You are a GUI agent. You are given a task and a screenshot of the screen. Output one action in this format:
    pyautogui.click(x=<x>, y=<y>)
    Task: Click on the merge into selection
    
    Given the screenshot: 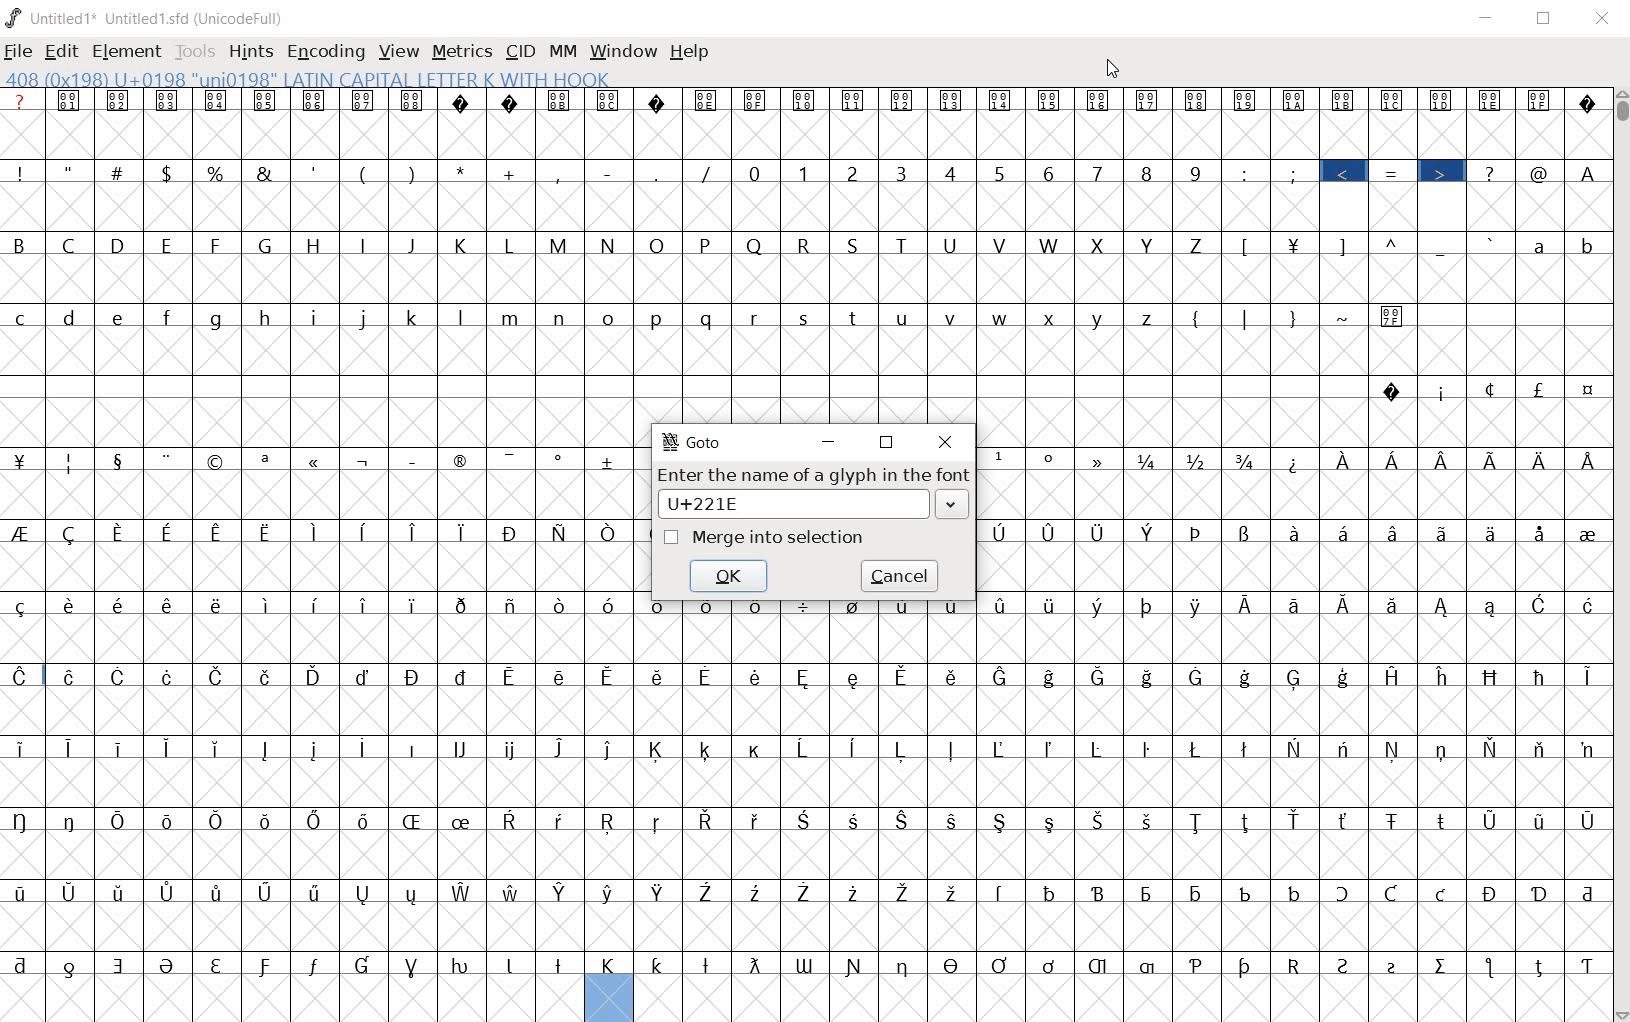 What is the action you would take?
    pyautogui.click(x=765, y=538)
    